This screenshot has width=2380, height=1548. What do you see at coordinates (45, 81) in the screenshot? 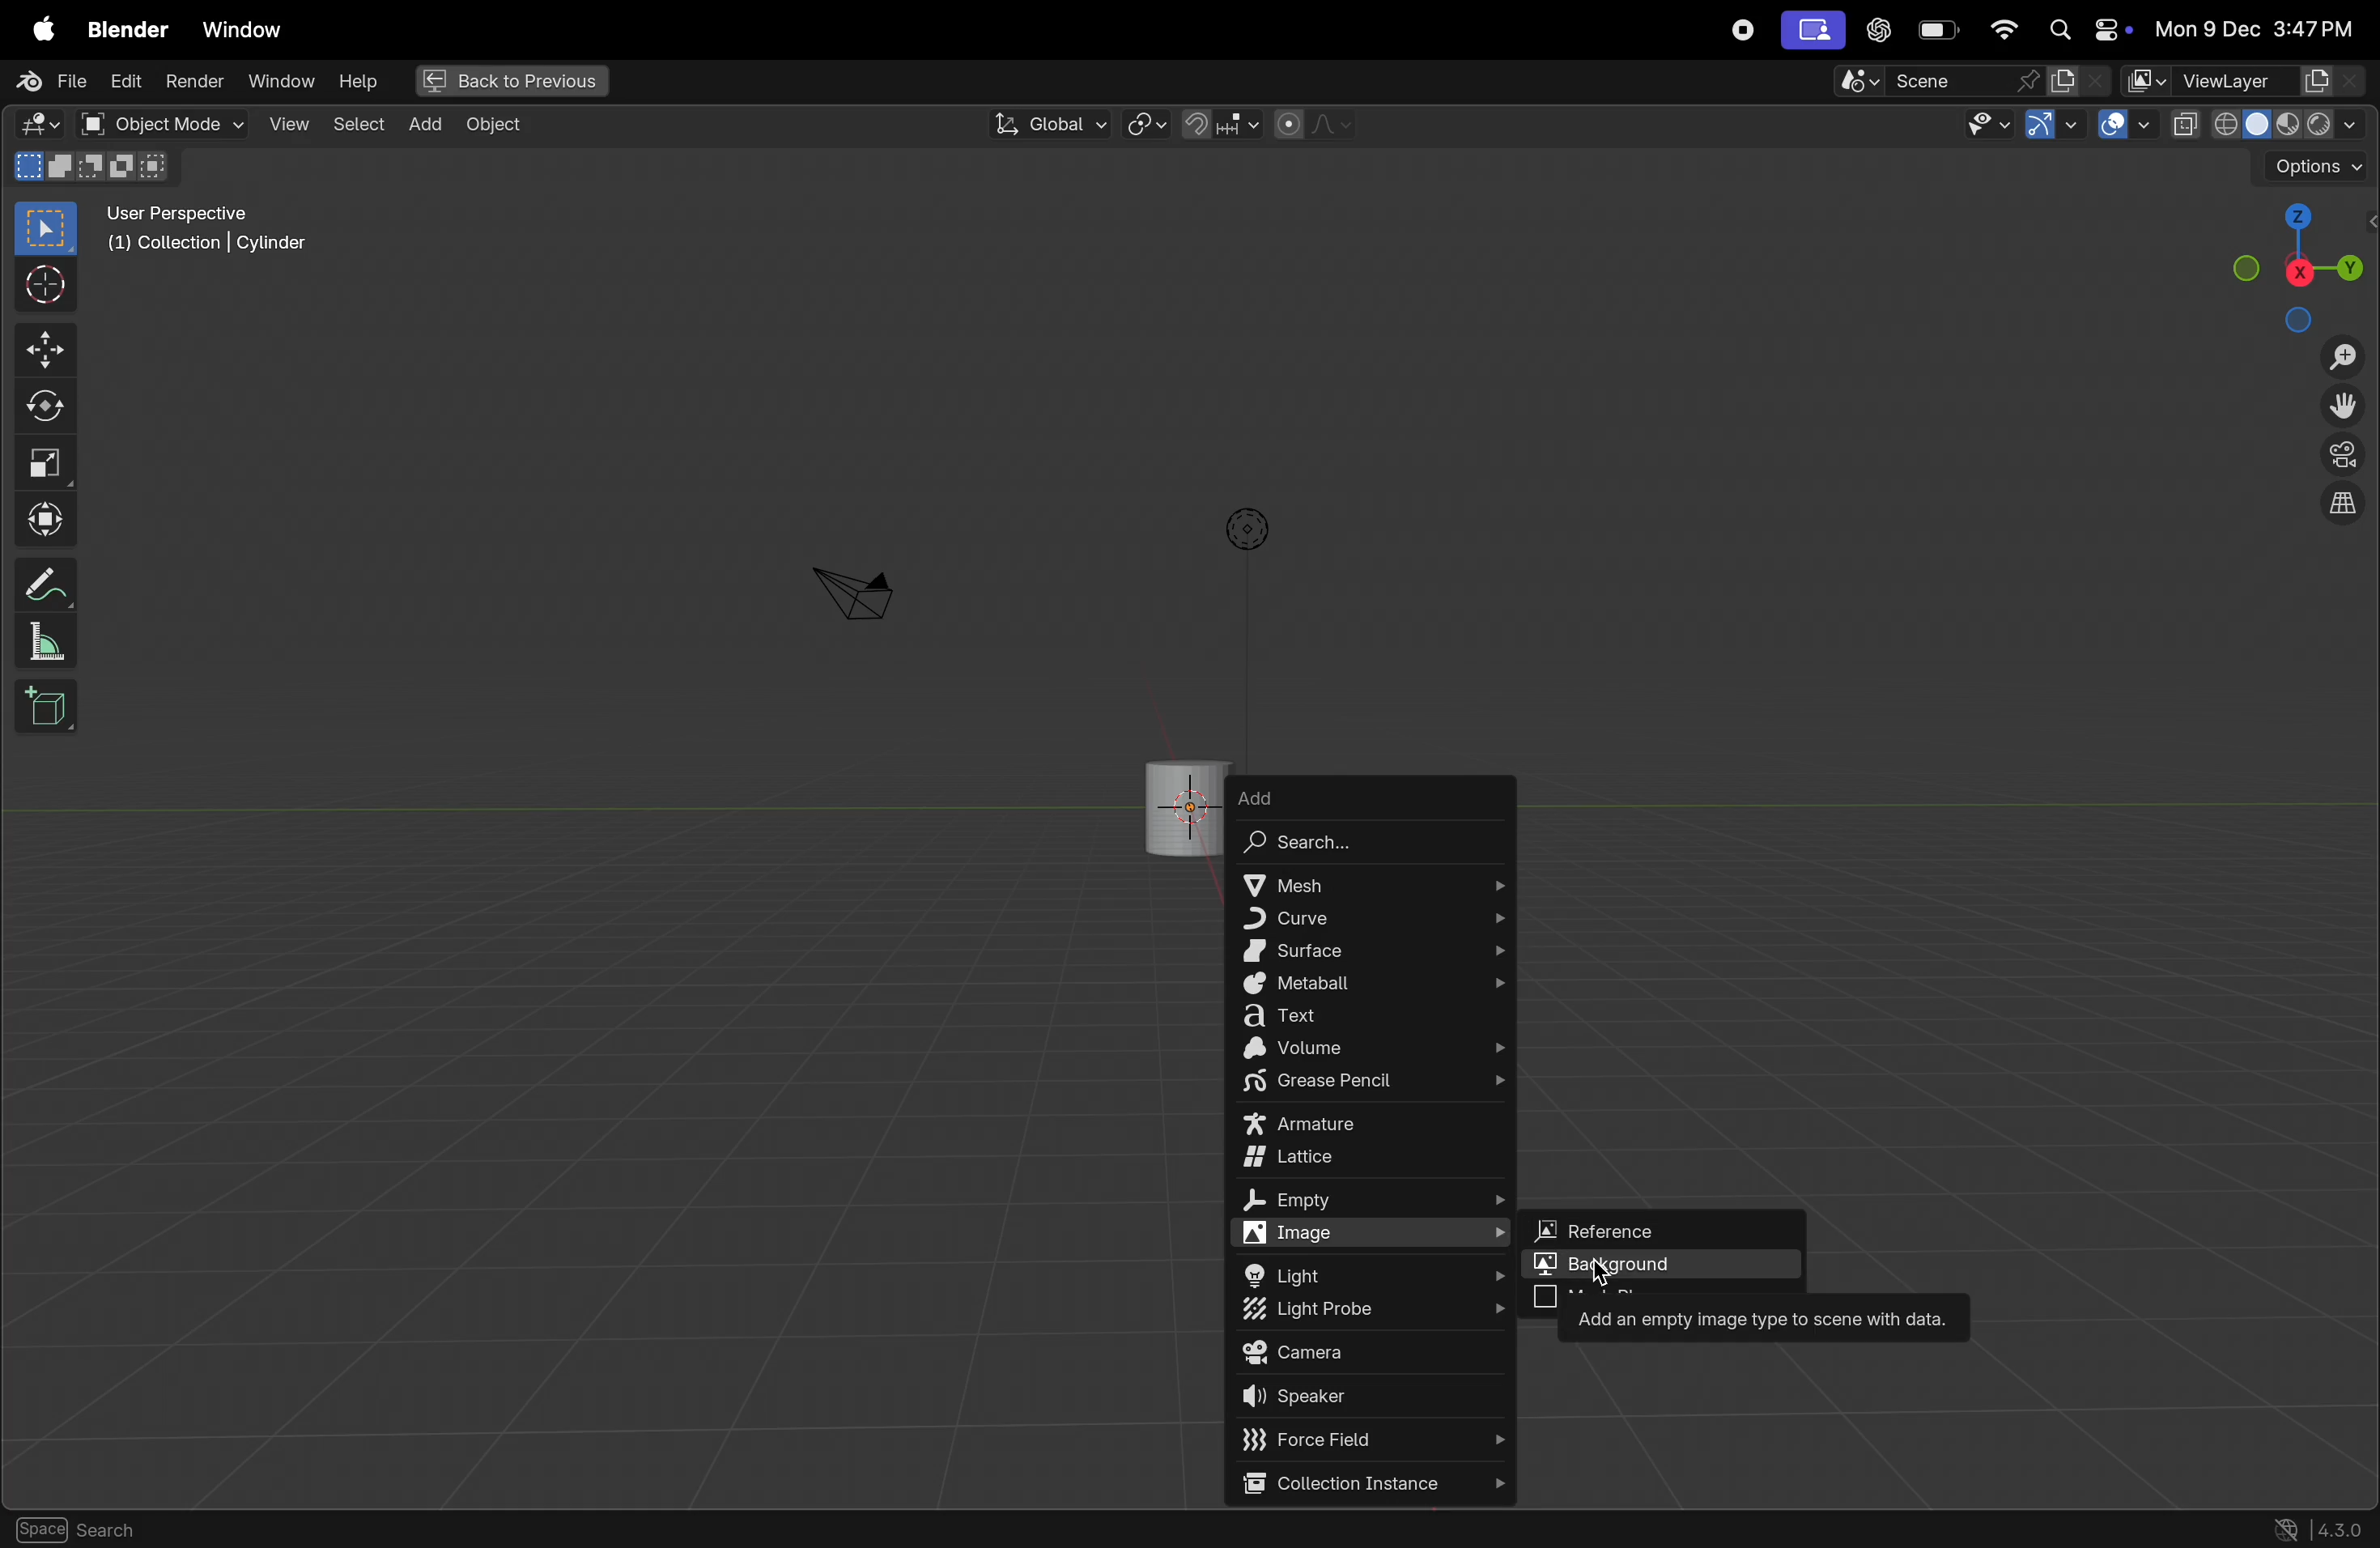
I see `File` at bounding box center [45, 81].